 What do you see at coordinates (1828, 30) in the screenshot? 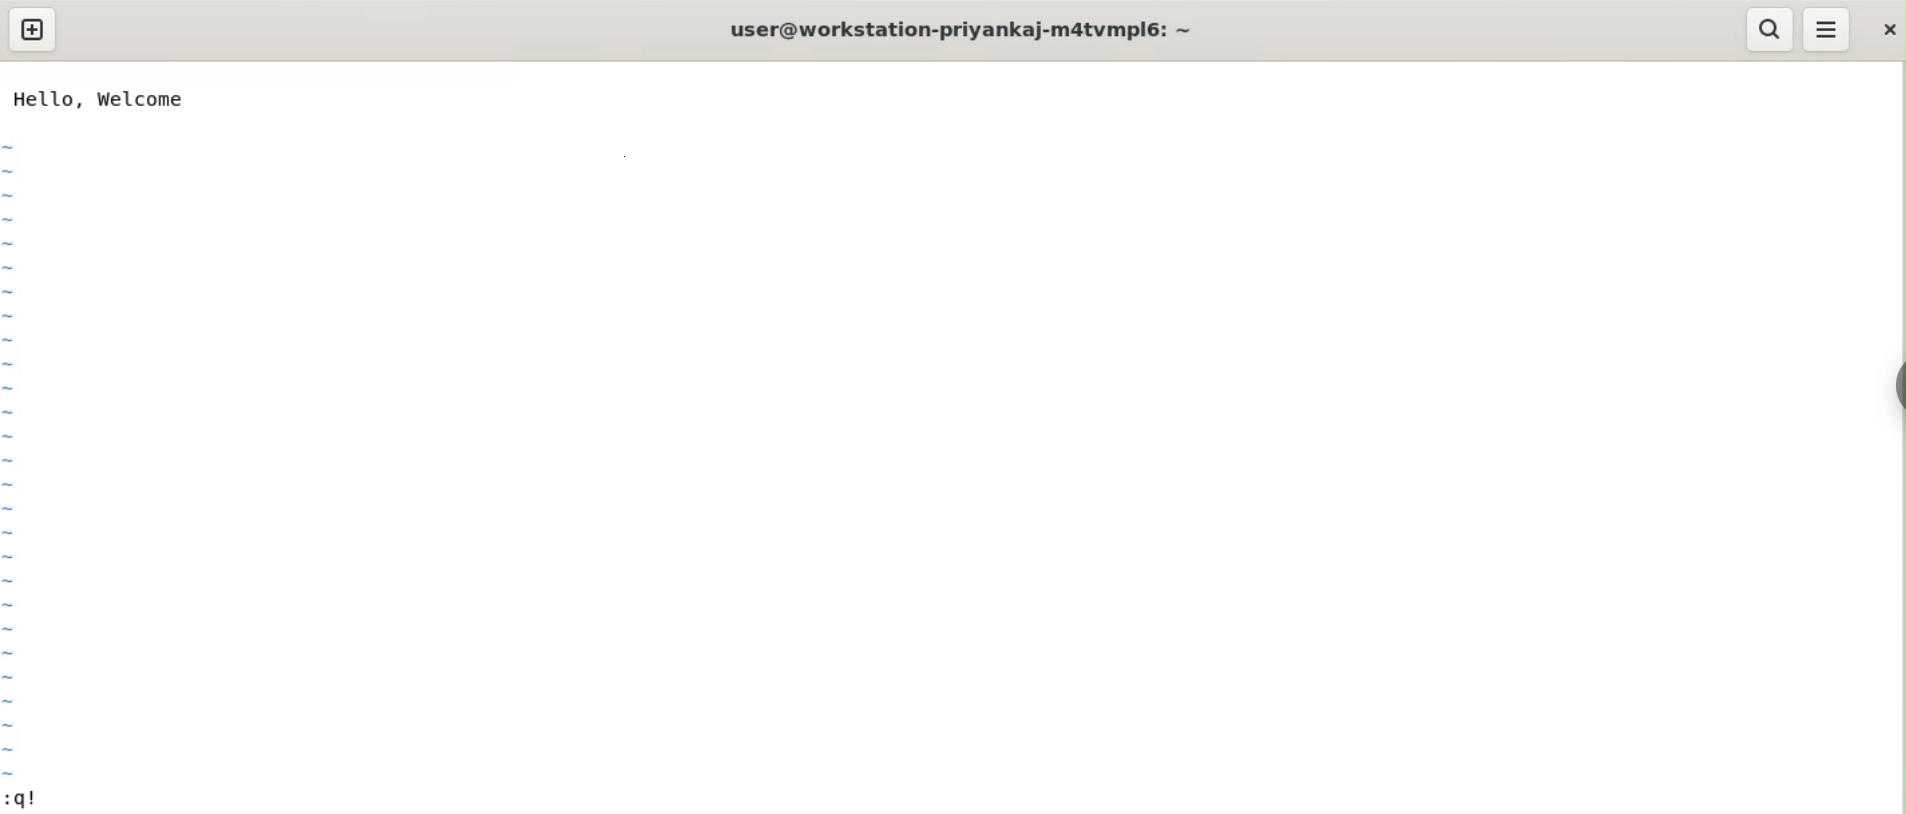
I see `menu` at bounding box center [1828, 30].